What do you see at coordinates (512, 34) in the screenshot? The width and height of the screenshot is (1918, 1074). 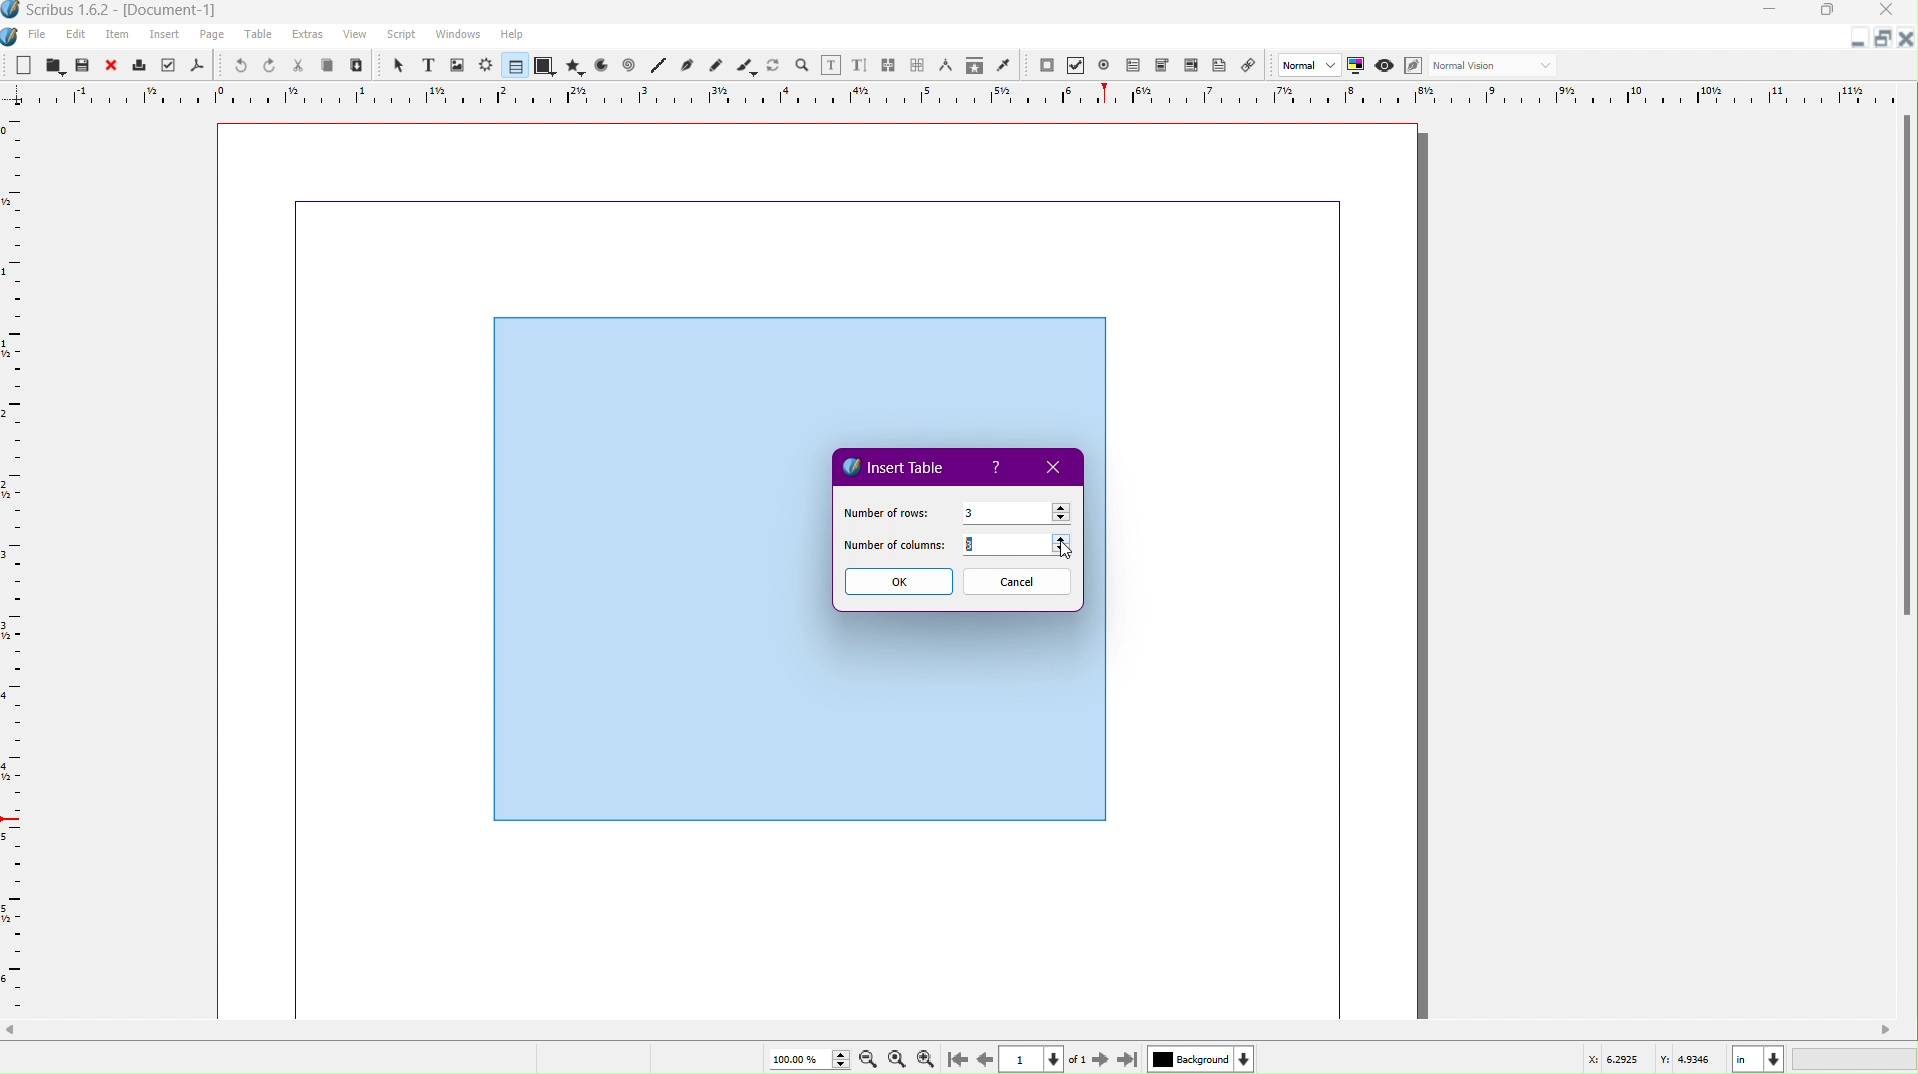 I see `Help` at bounding box center [512, 34].